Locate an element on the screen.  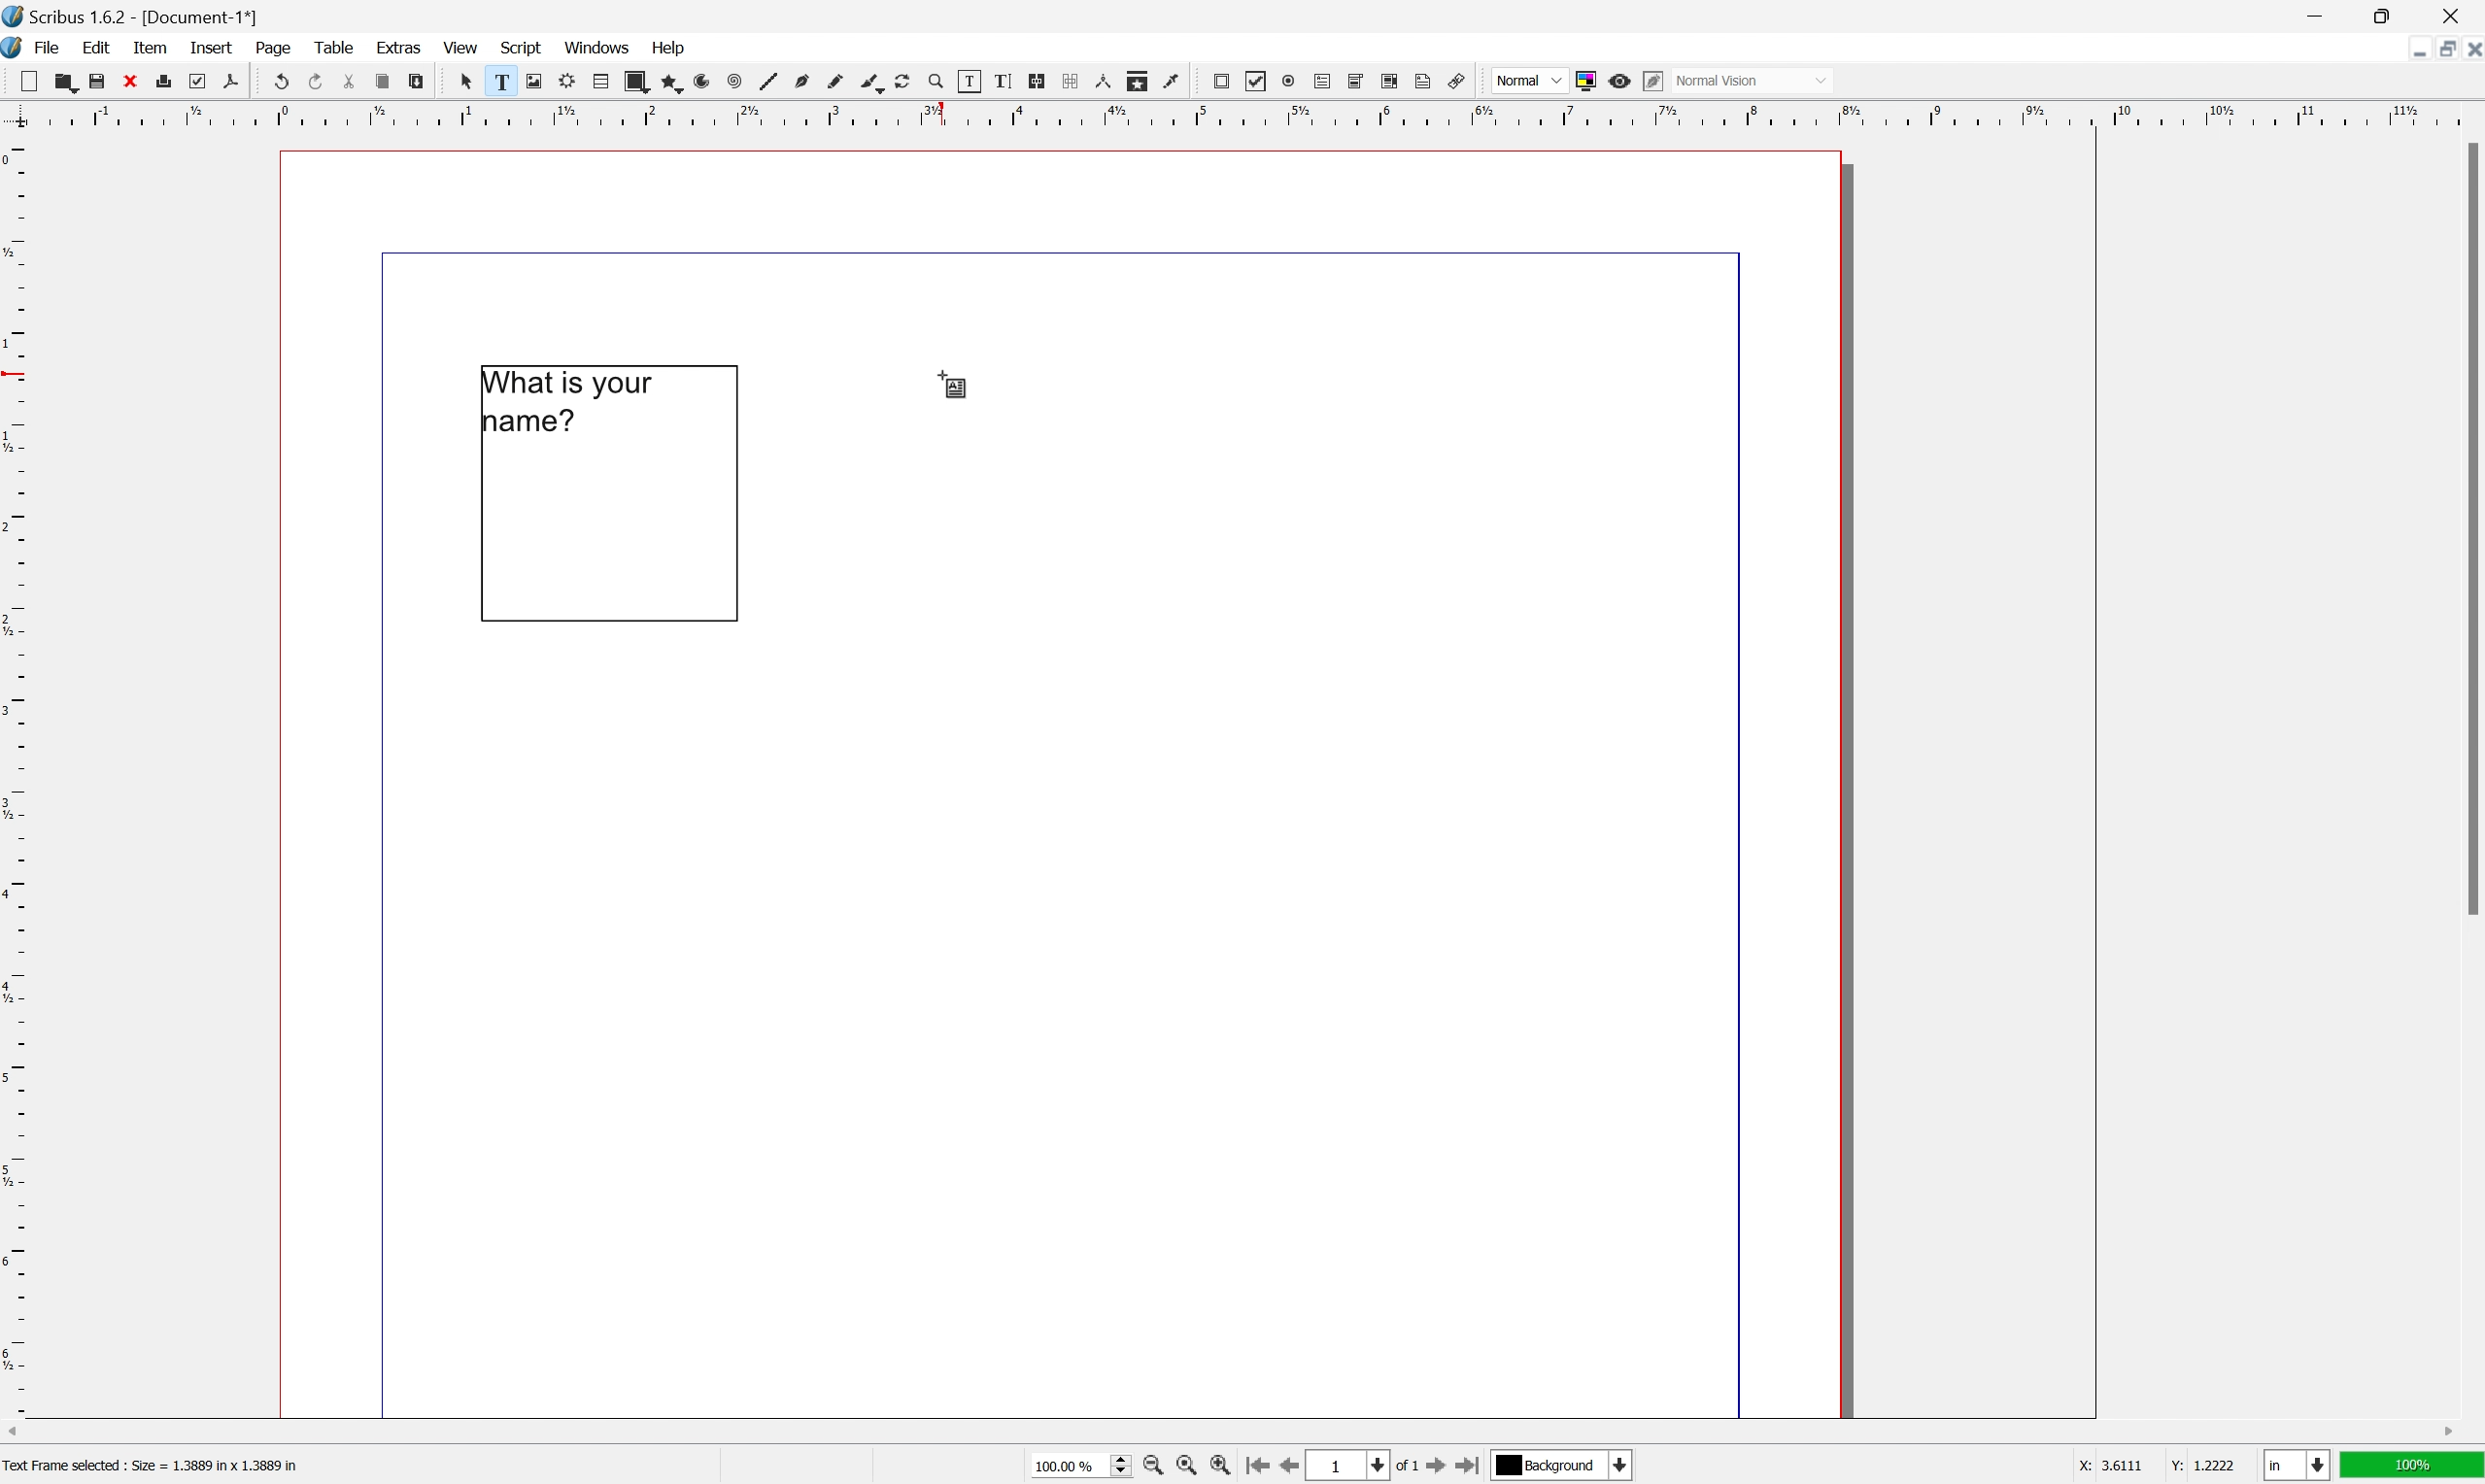
edit in preview mode is located at coordinates (1651, 80).